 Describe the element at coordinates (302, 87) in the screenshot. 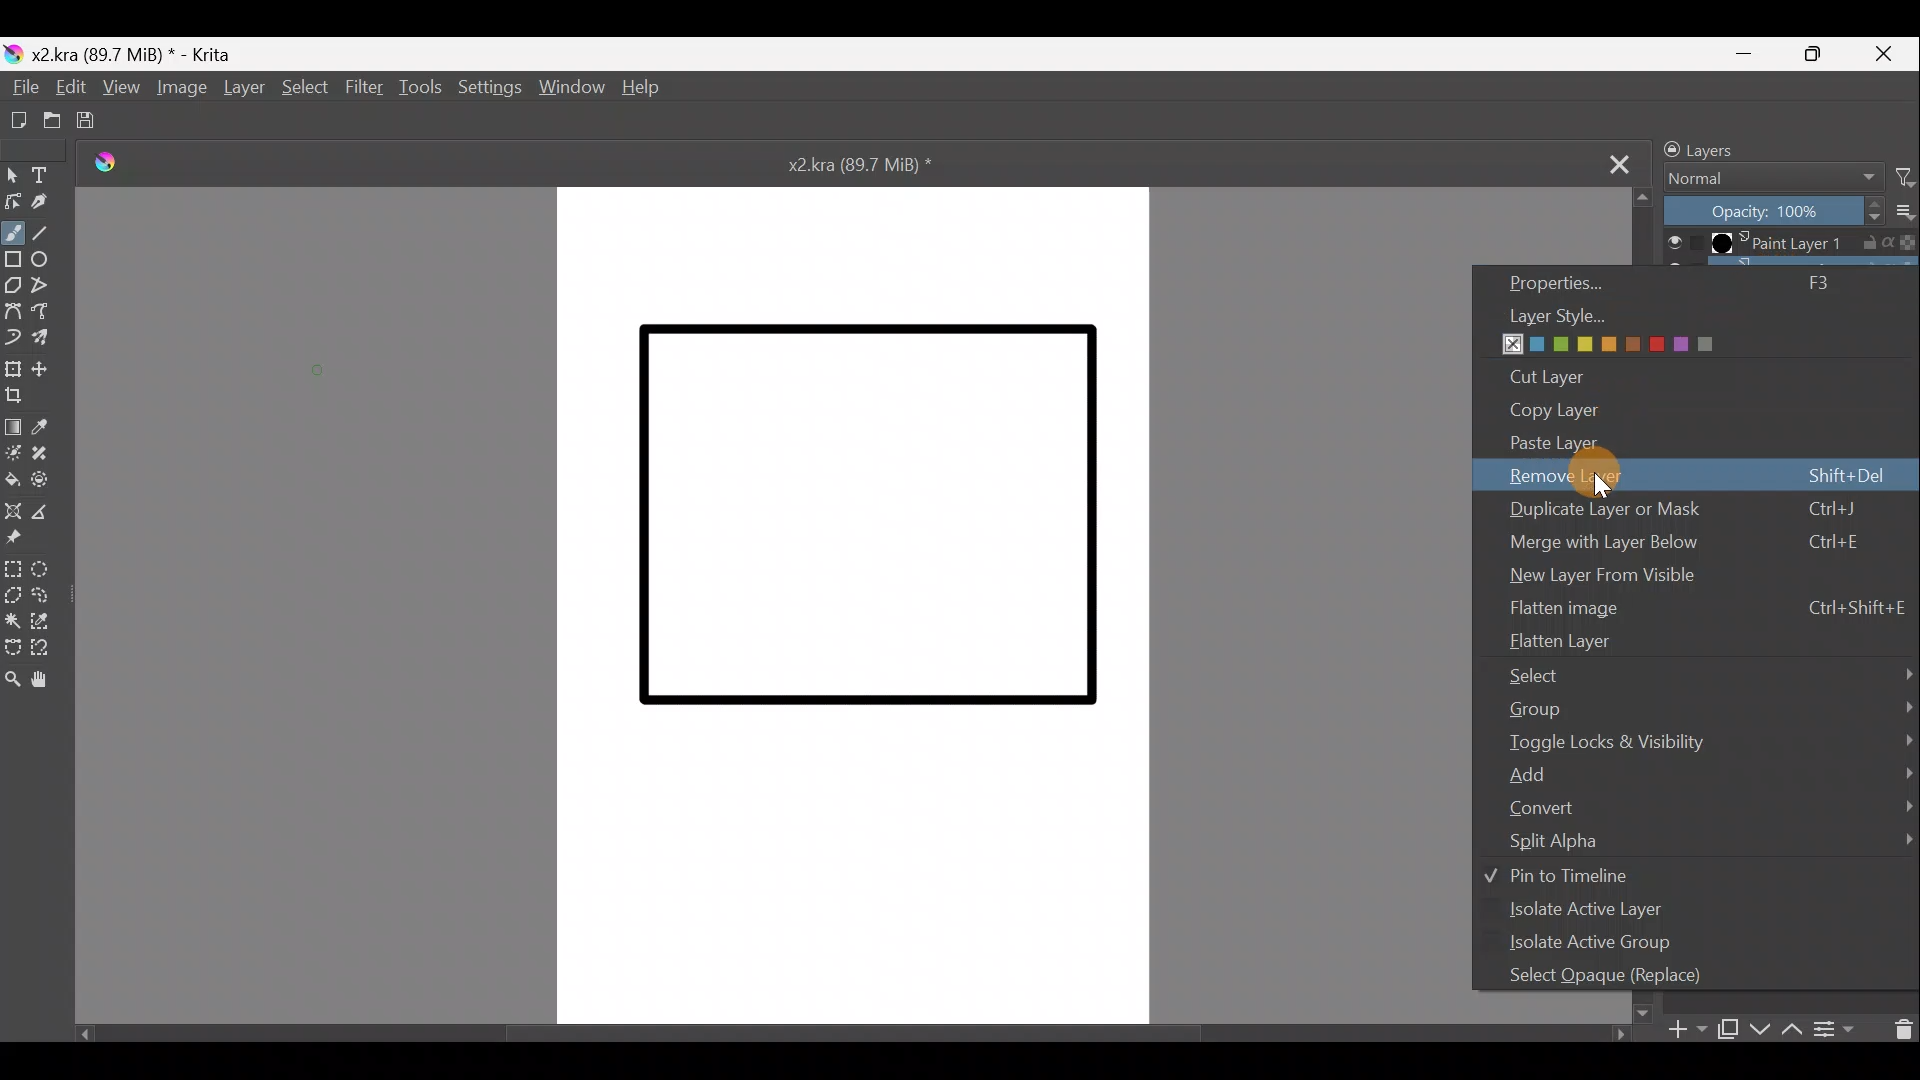

I see `Select` at that location.